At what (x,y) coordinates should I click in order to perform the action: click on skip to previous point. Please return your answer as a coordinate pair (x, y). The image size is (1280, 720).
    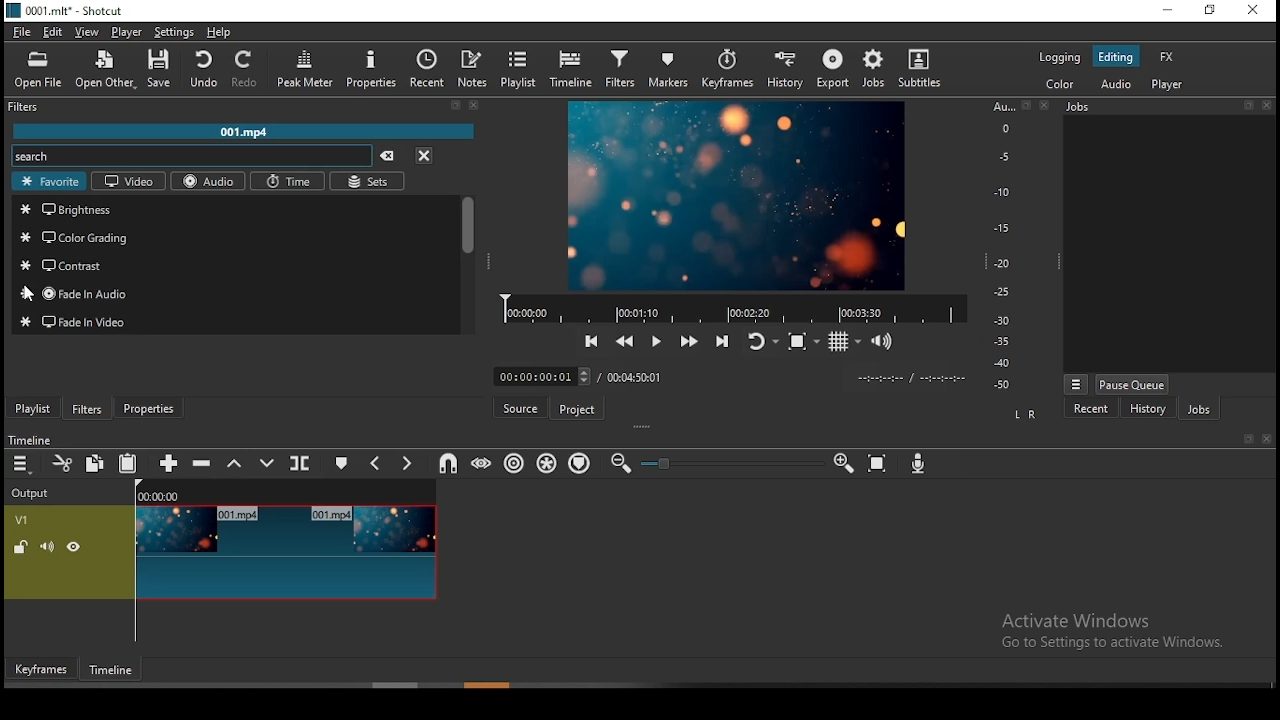
    Looking at the image, I should click on (593, 338).